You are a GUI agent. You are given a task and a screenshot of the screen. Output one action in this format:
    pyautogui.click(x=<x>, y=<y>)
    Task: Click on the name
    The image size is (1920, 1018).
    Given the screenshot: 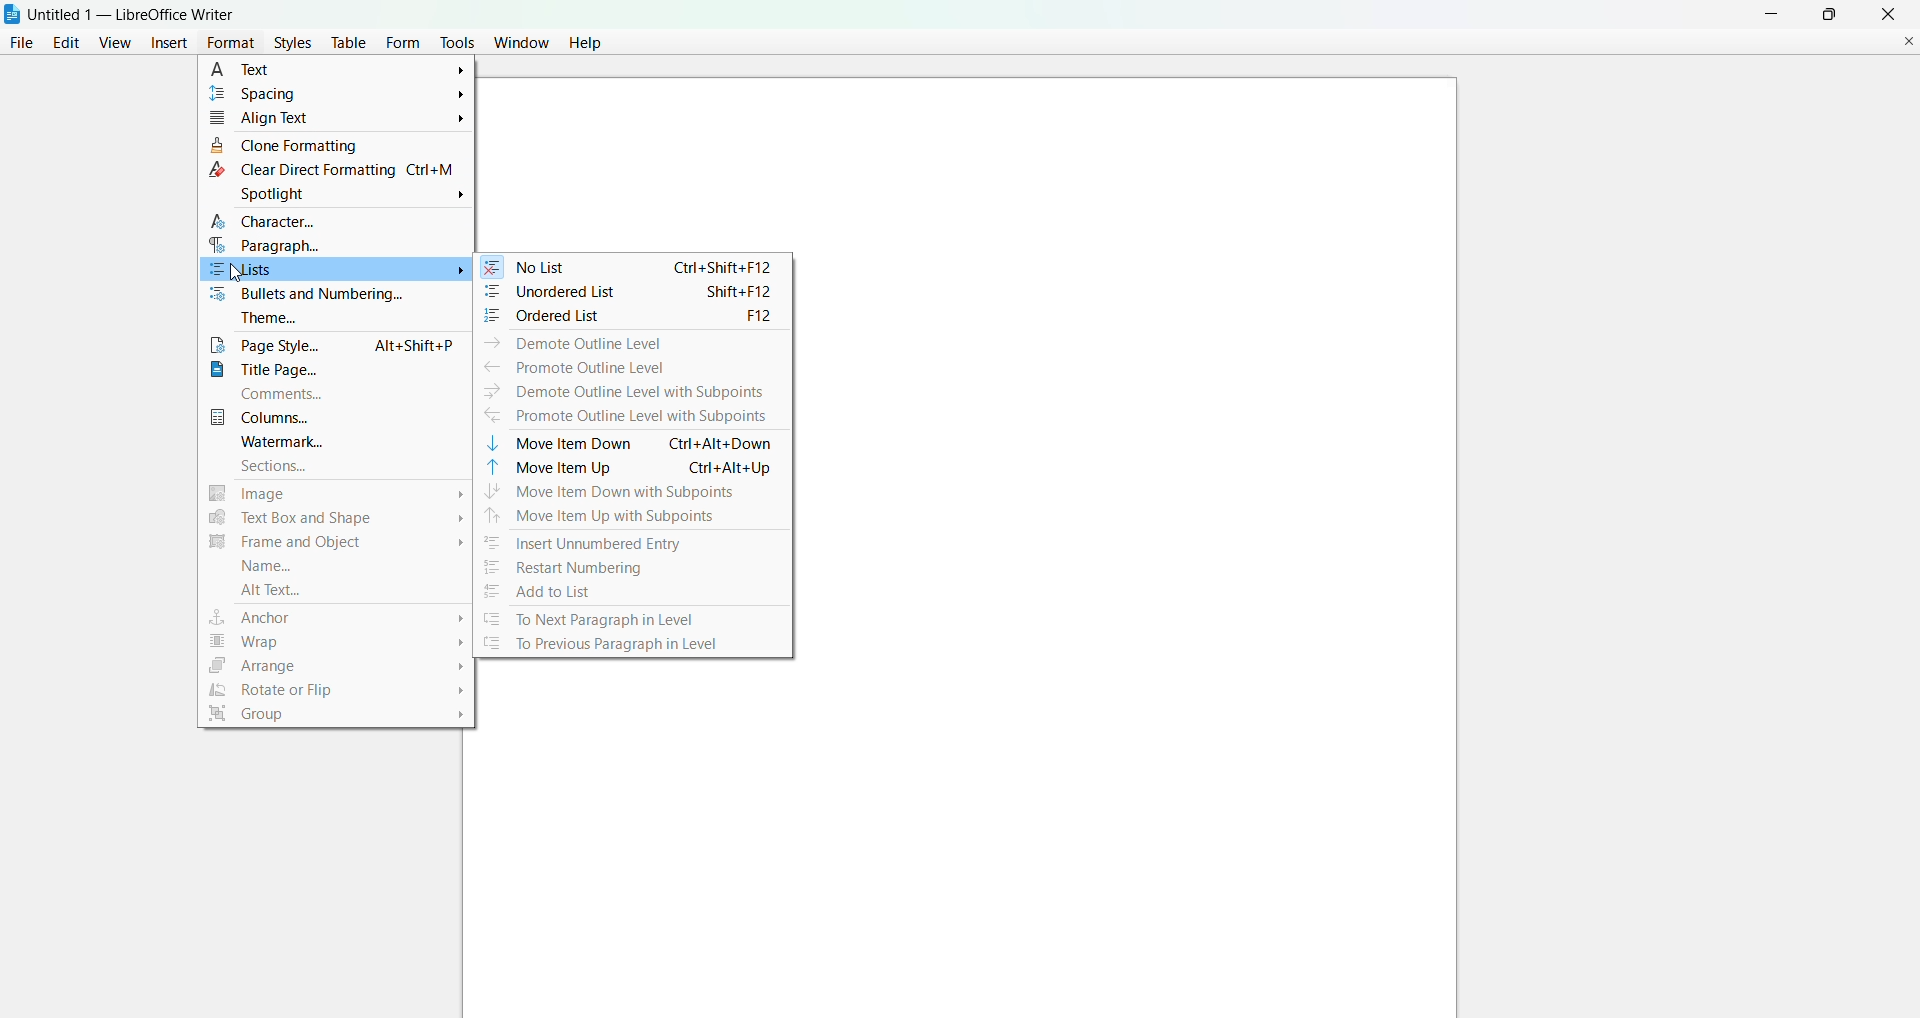 What is the action you would take?
    pyautogui.click(x=260, y=565)
    